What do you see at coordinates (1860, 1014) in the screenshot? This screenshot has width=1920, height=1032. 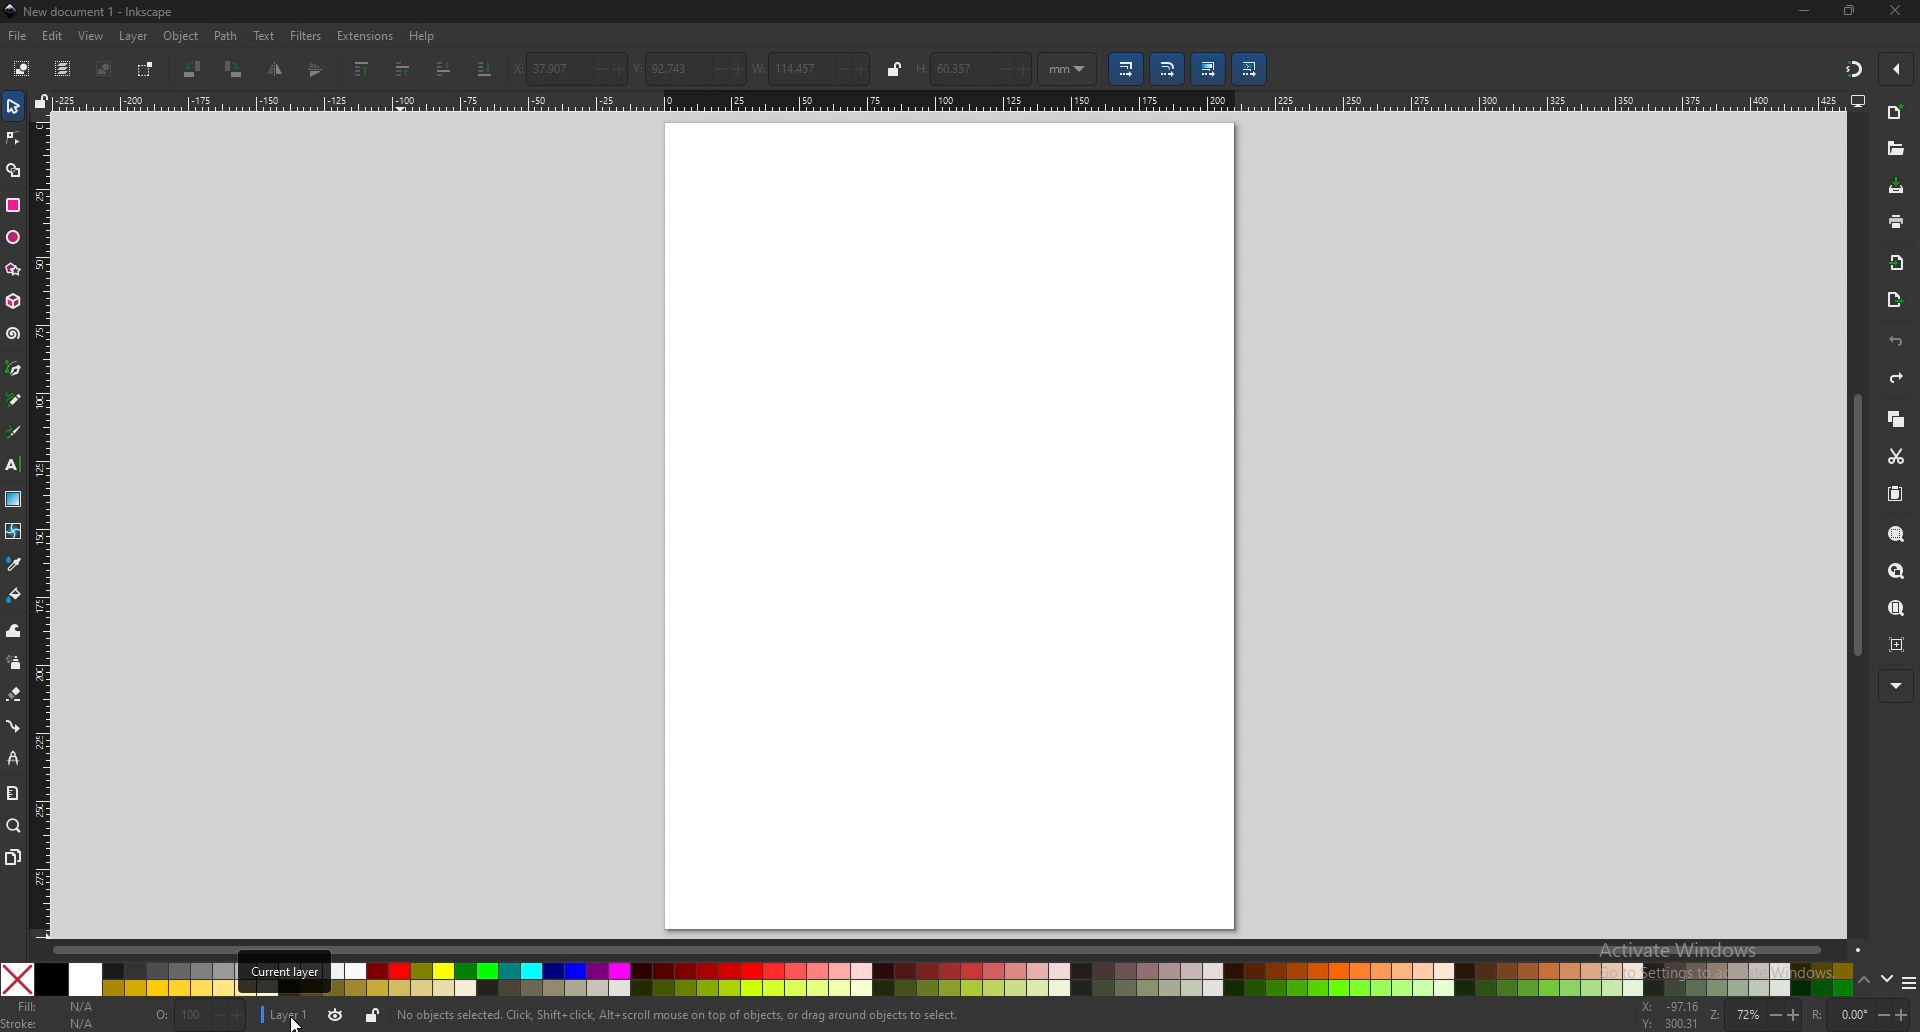 I see `rotate` at bounding box center [1860, 1014].